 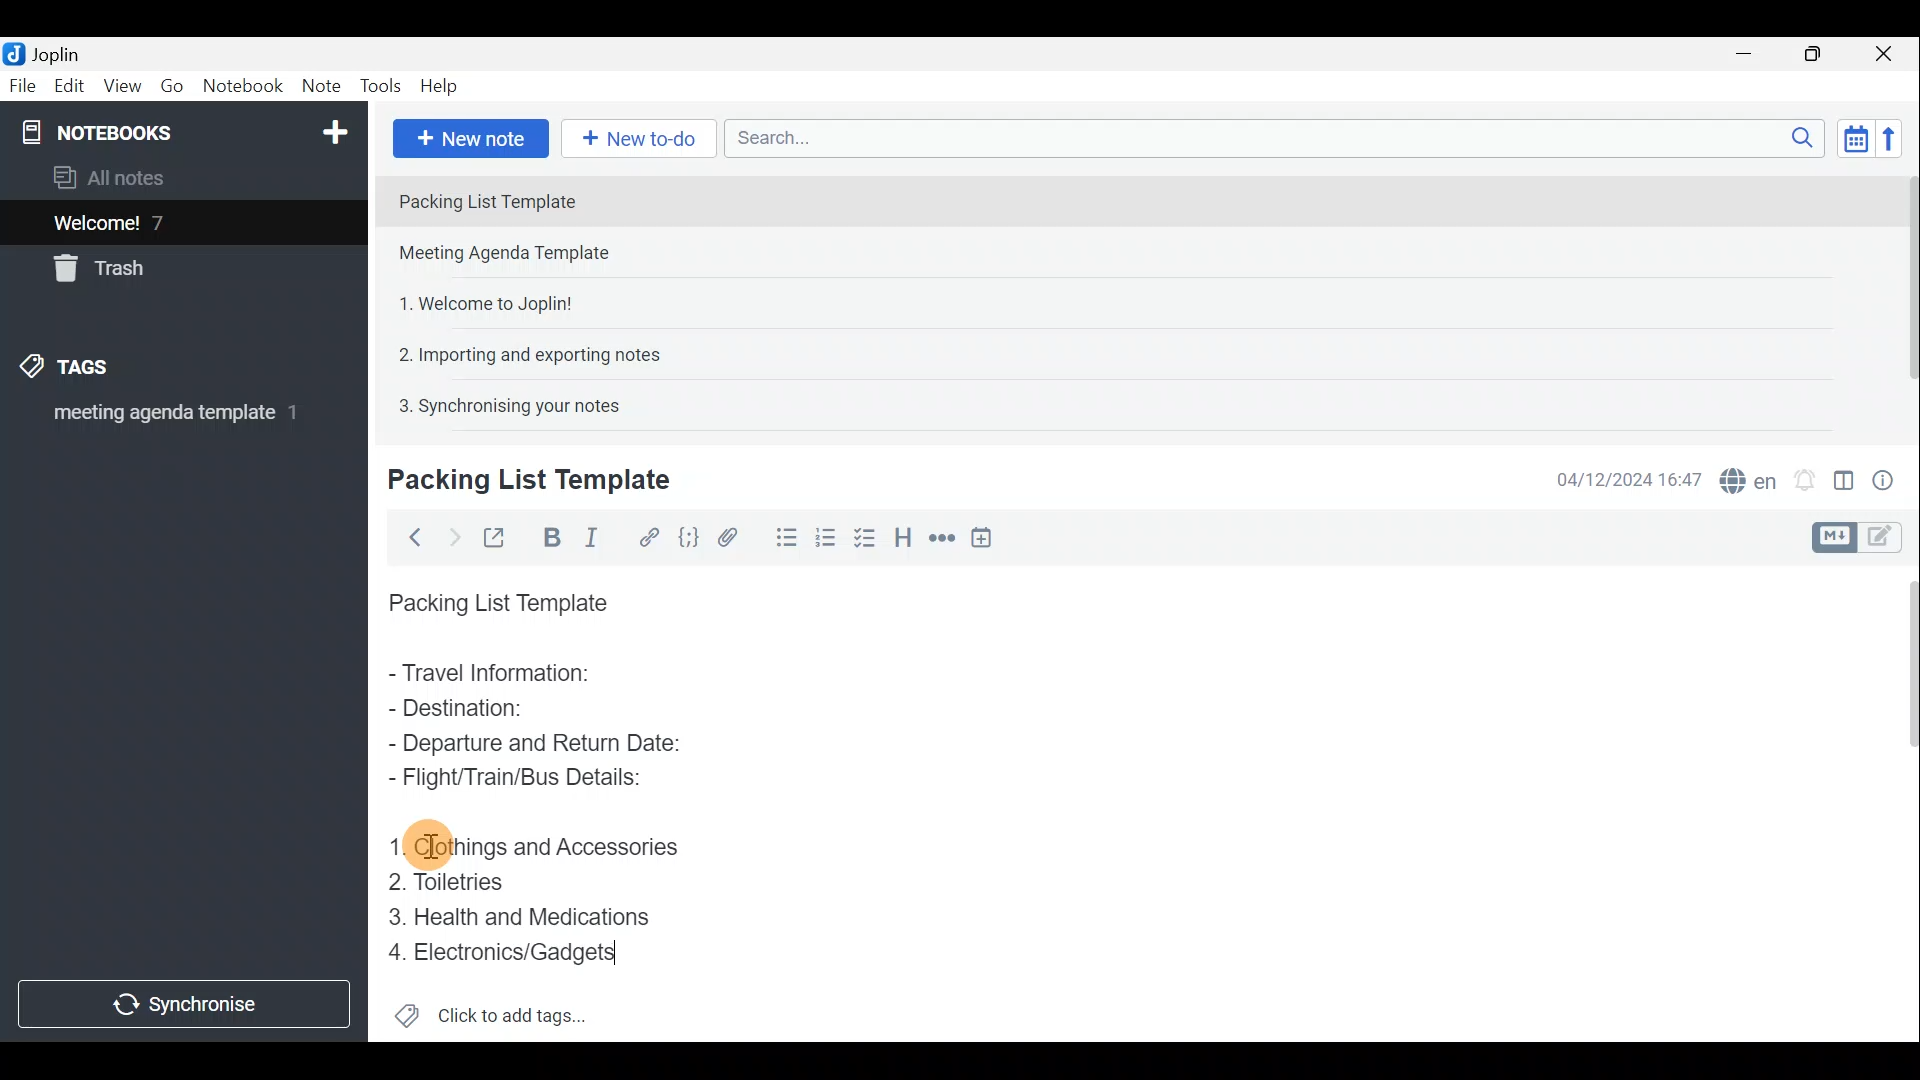 What do you see at coordinates (491, 1010) in the screenshot?
I see `Click to add tags` at bounding box center [491, 1010].